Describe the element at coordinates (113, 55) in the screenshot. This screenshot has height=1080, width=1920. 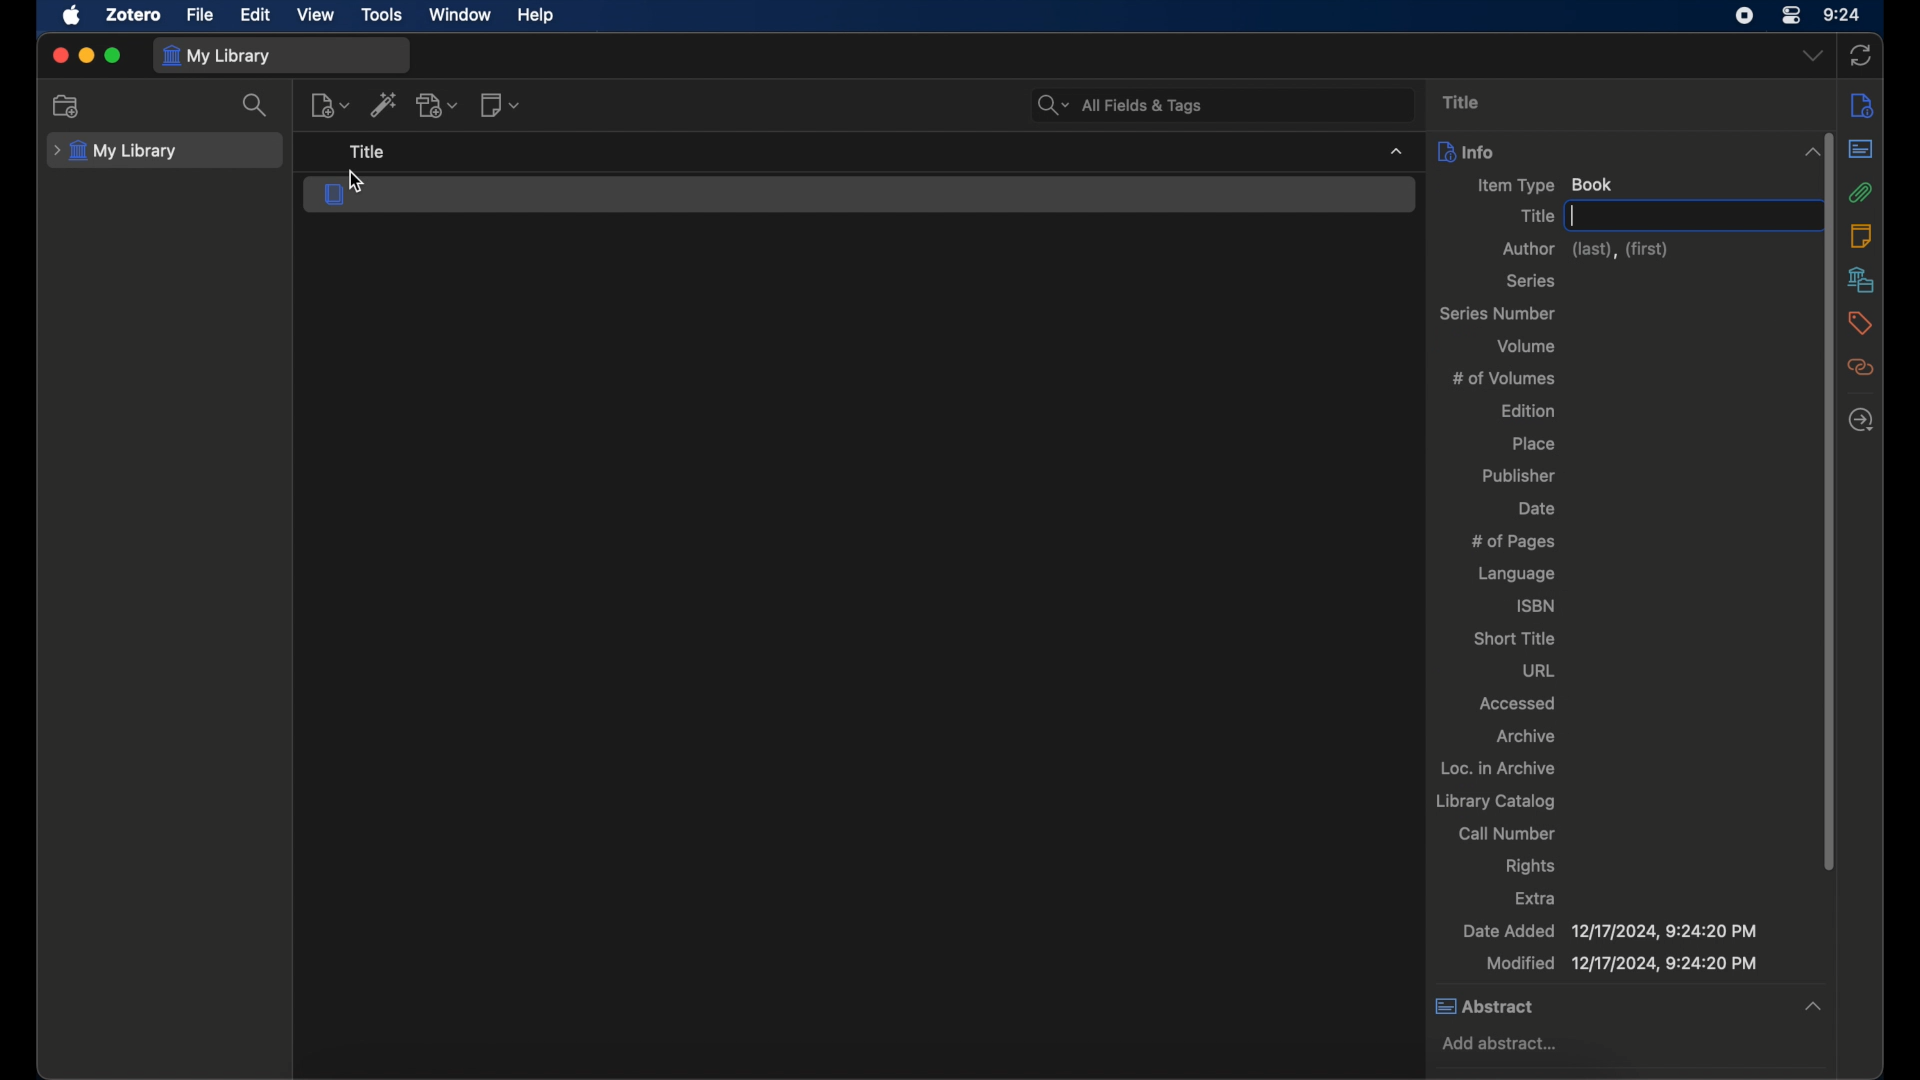
I see `maximize` at that location.